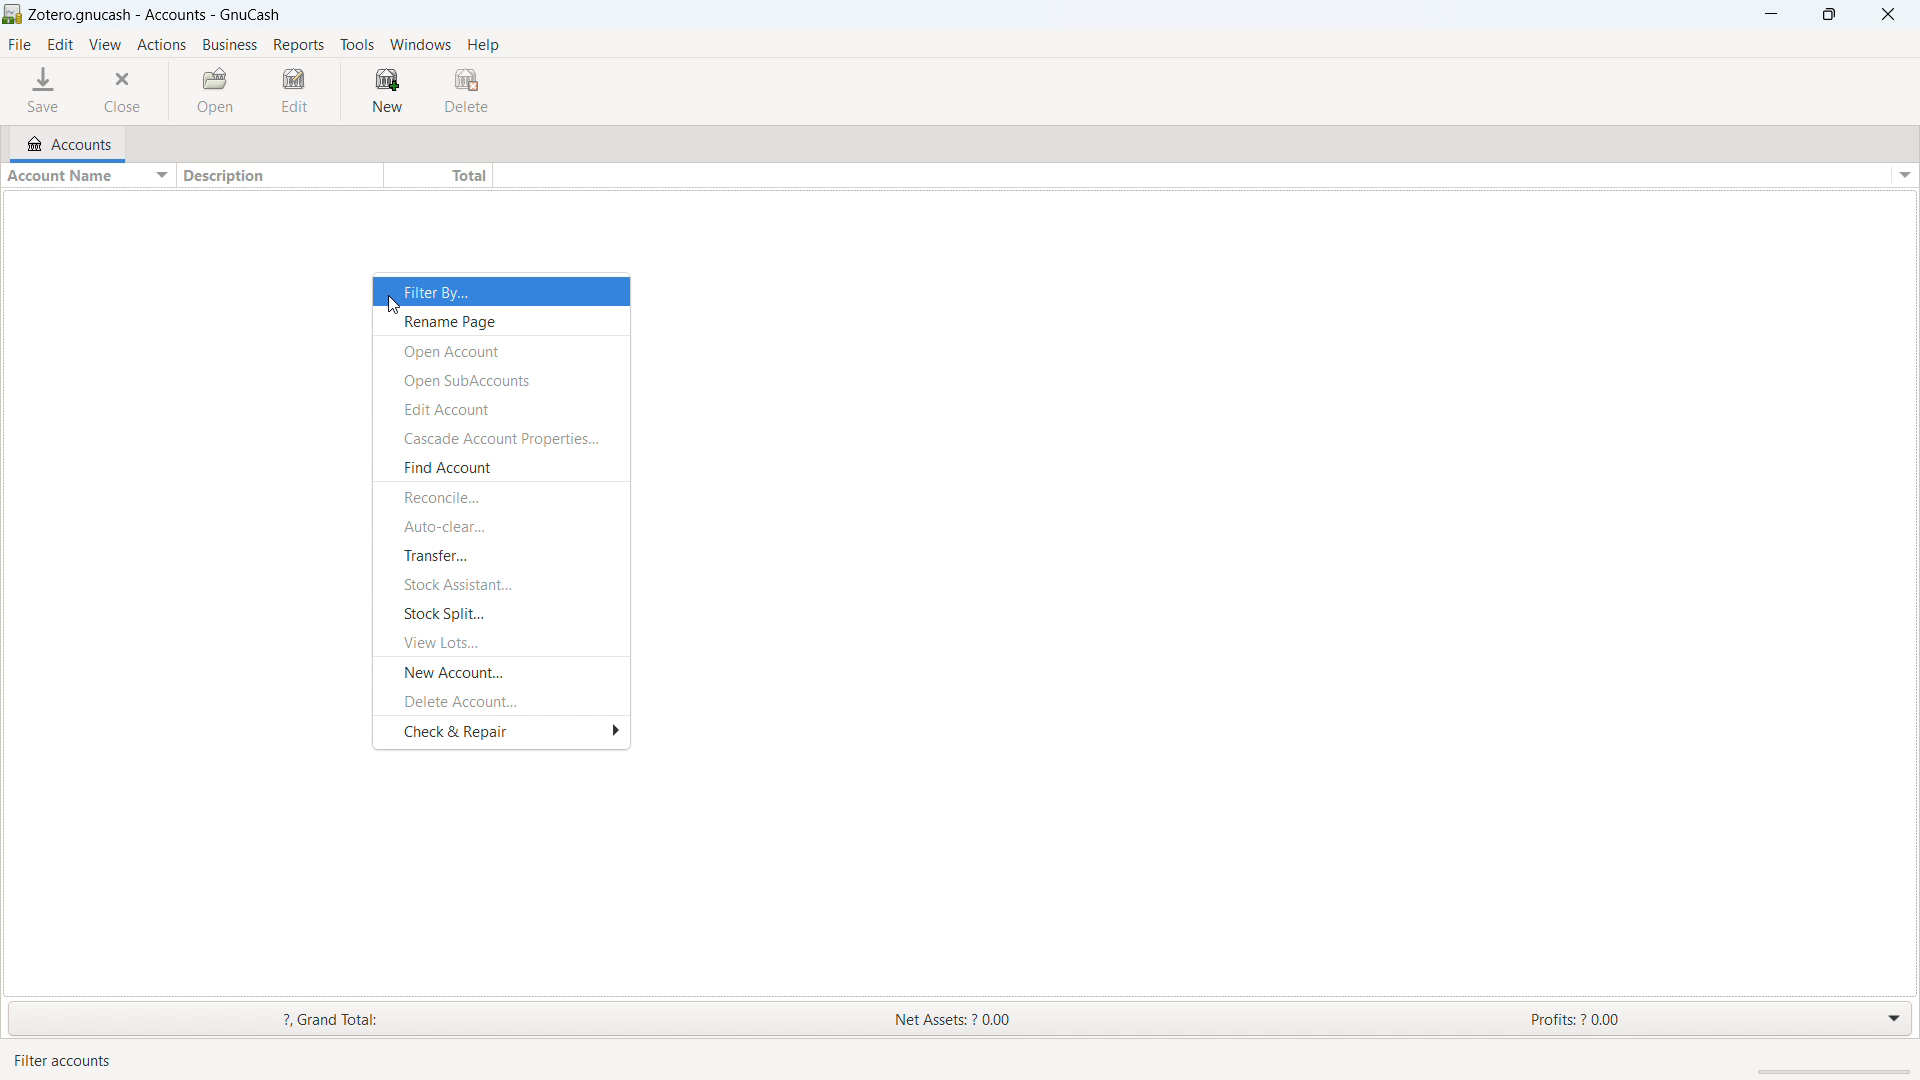 This screenshot has width=1920, height=1080. I want to click on help, so click(485, 44).